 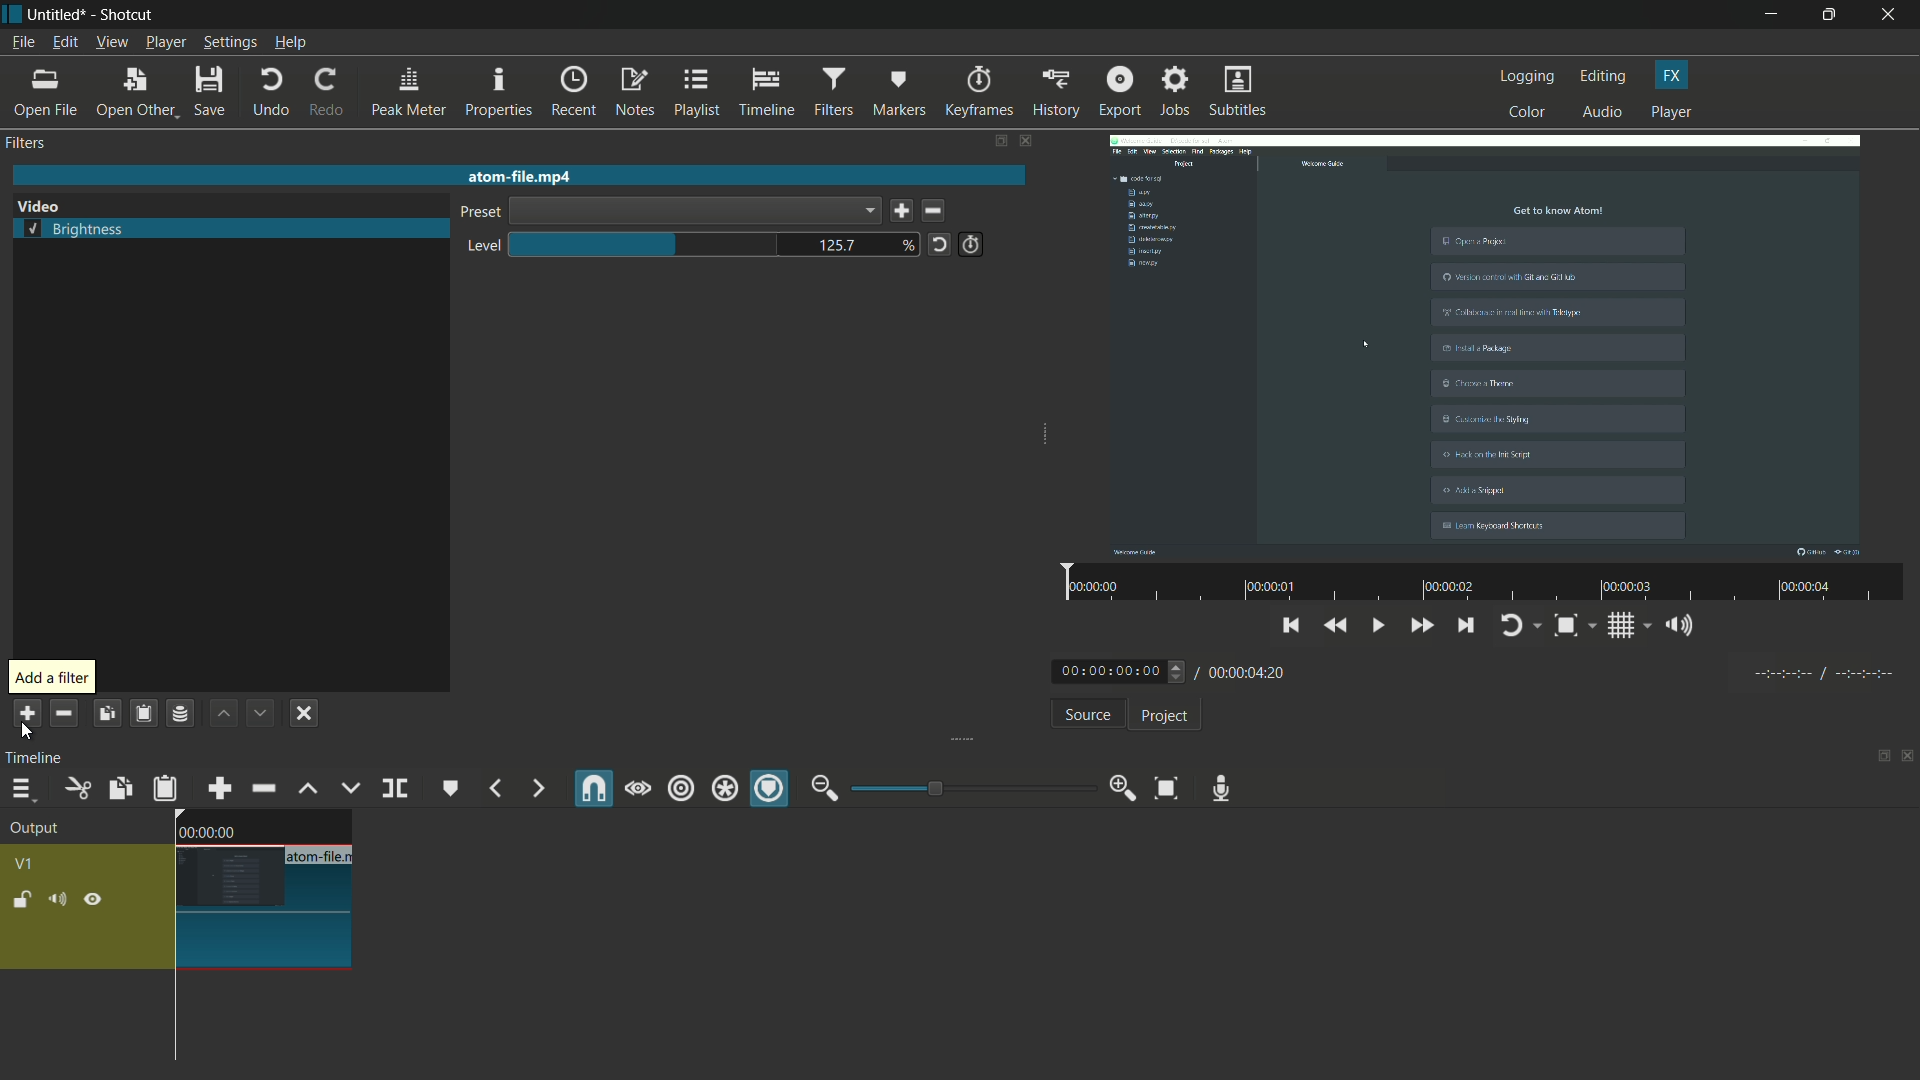 I want to click on / 00:00:04:20 (total time), so click(x=1244, y=669).